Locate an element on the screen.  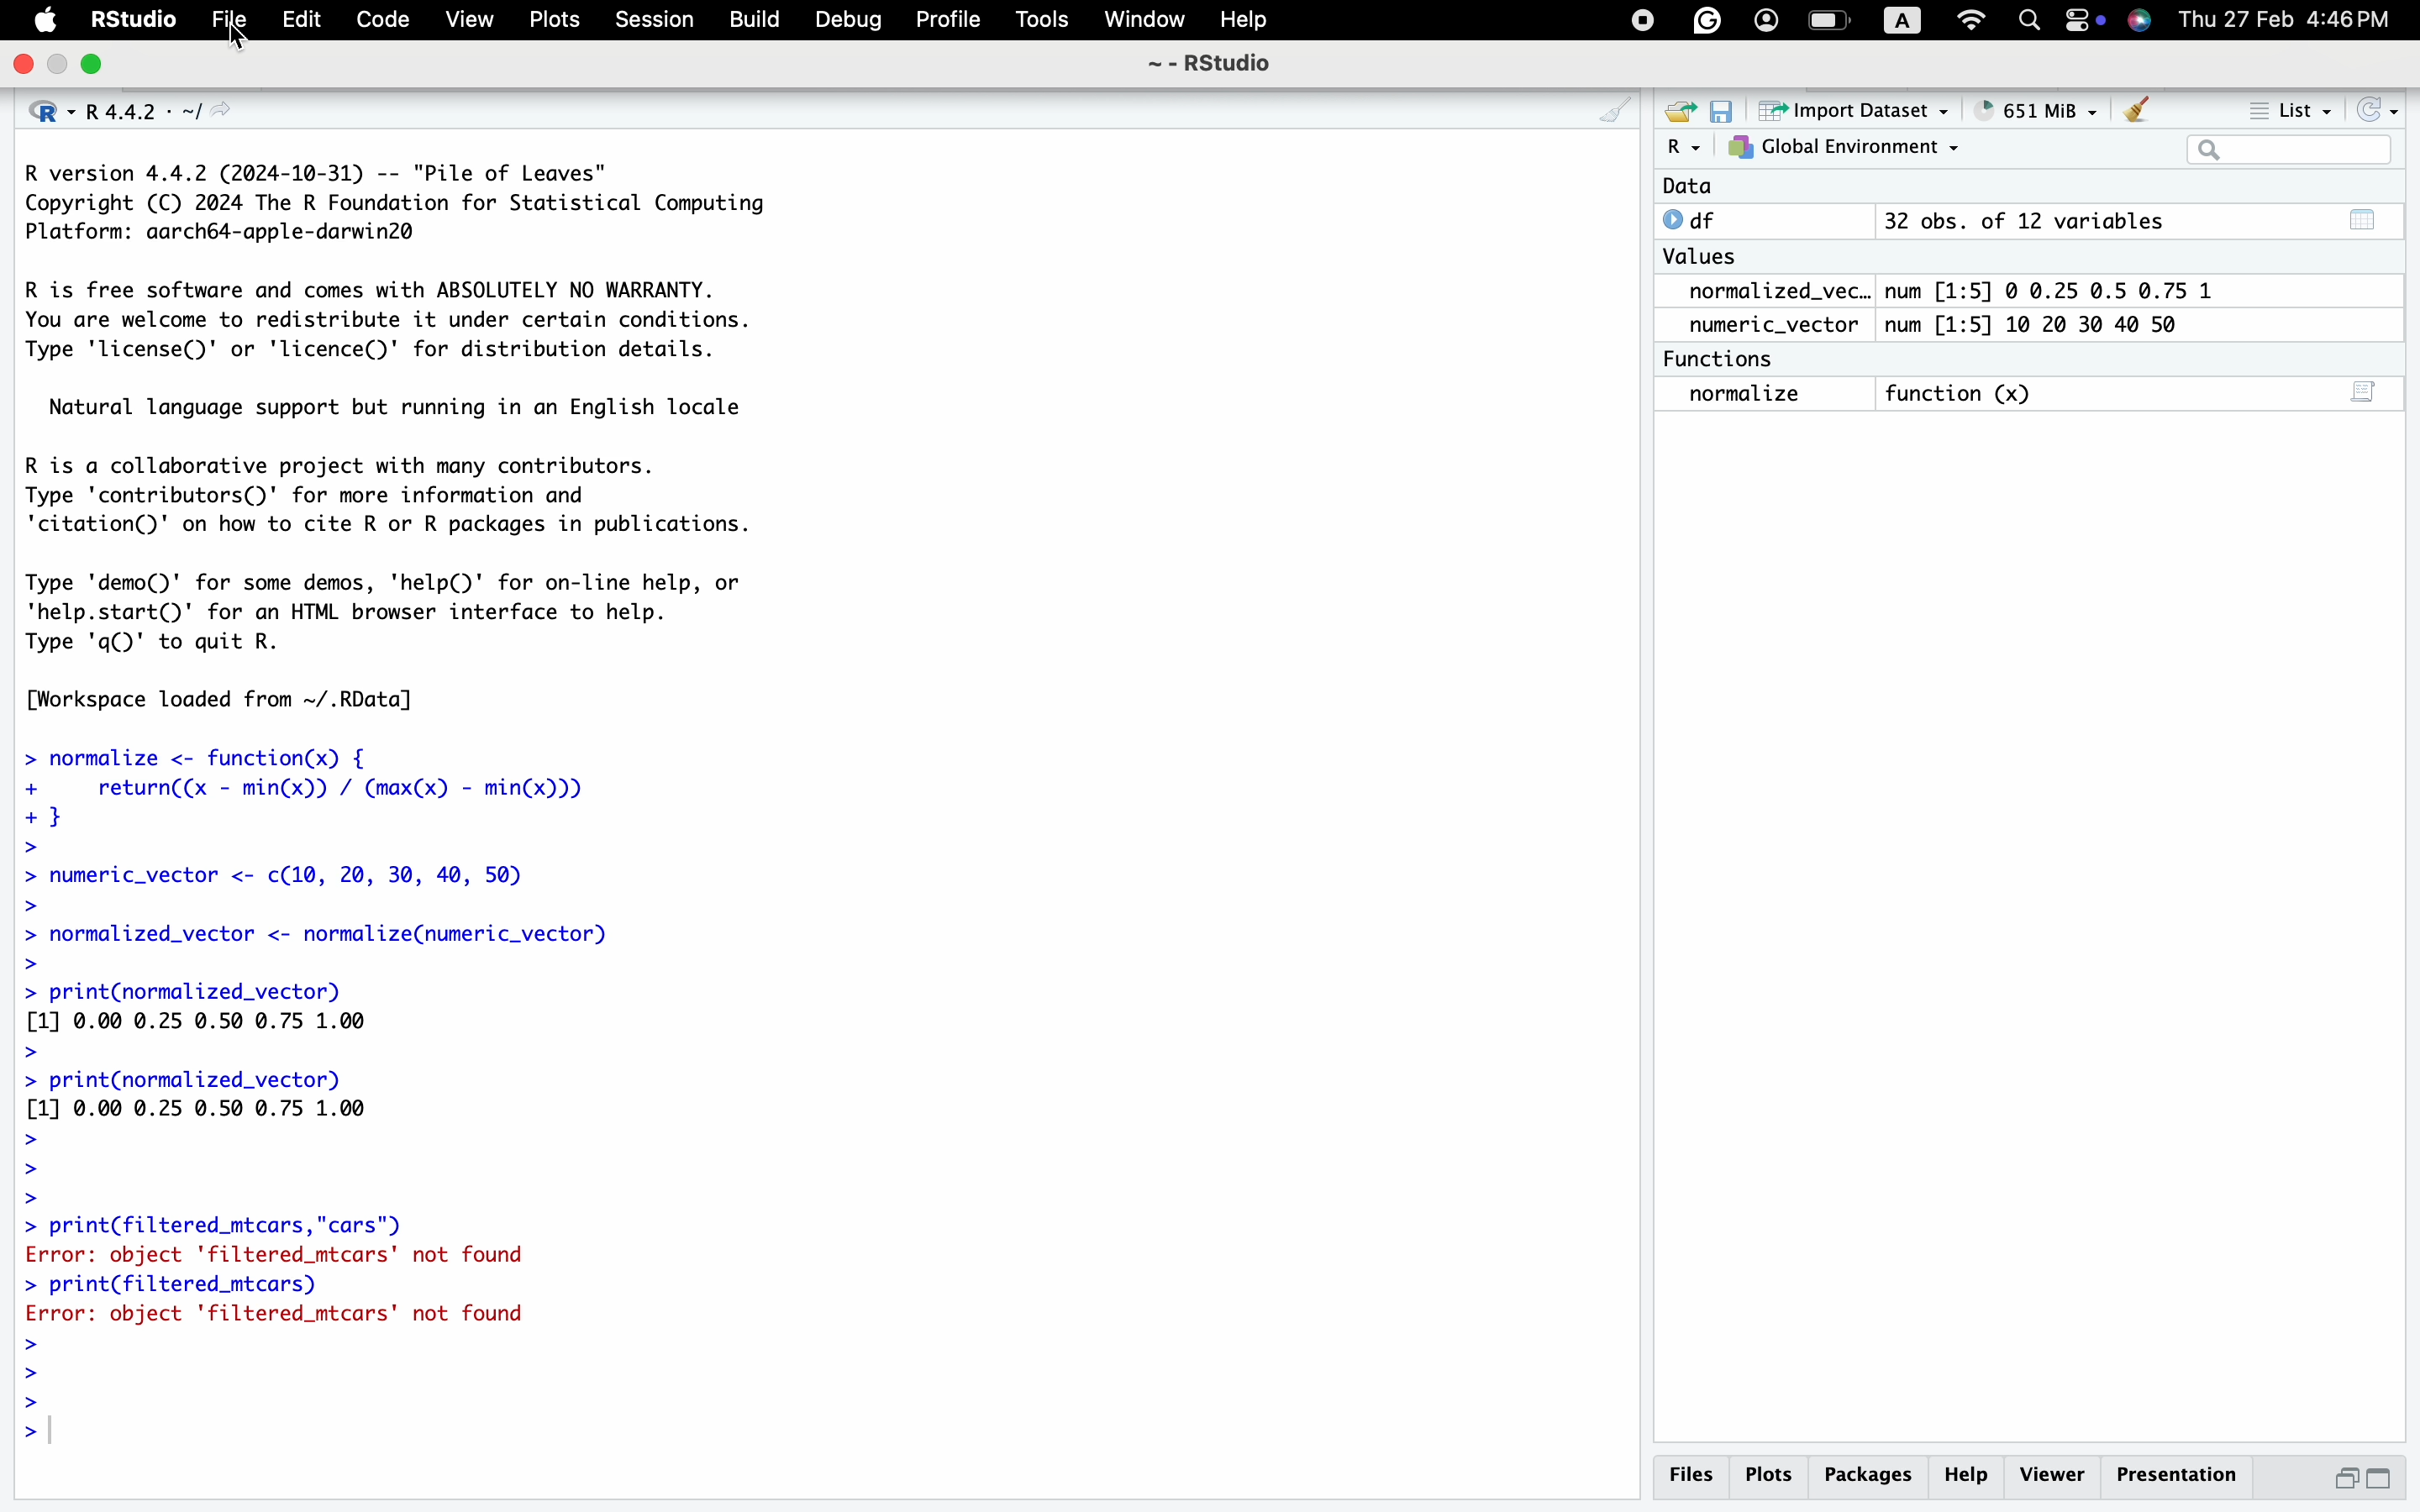
Debug is located at coordinates (845, 21).